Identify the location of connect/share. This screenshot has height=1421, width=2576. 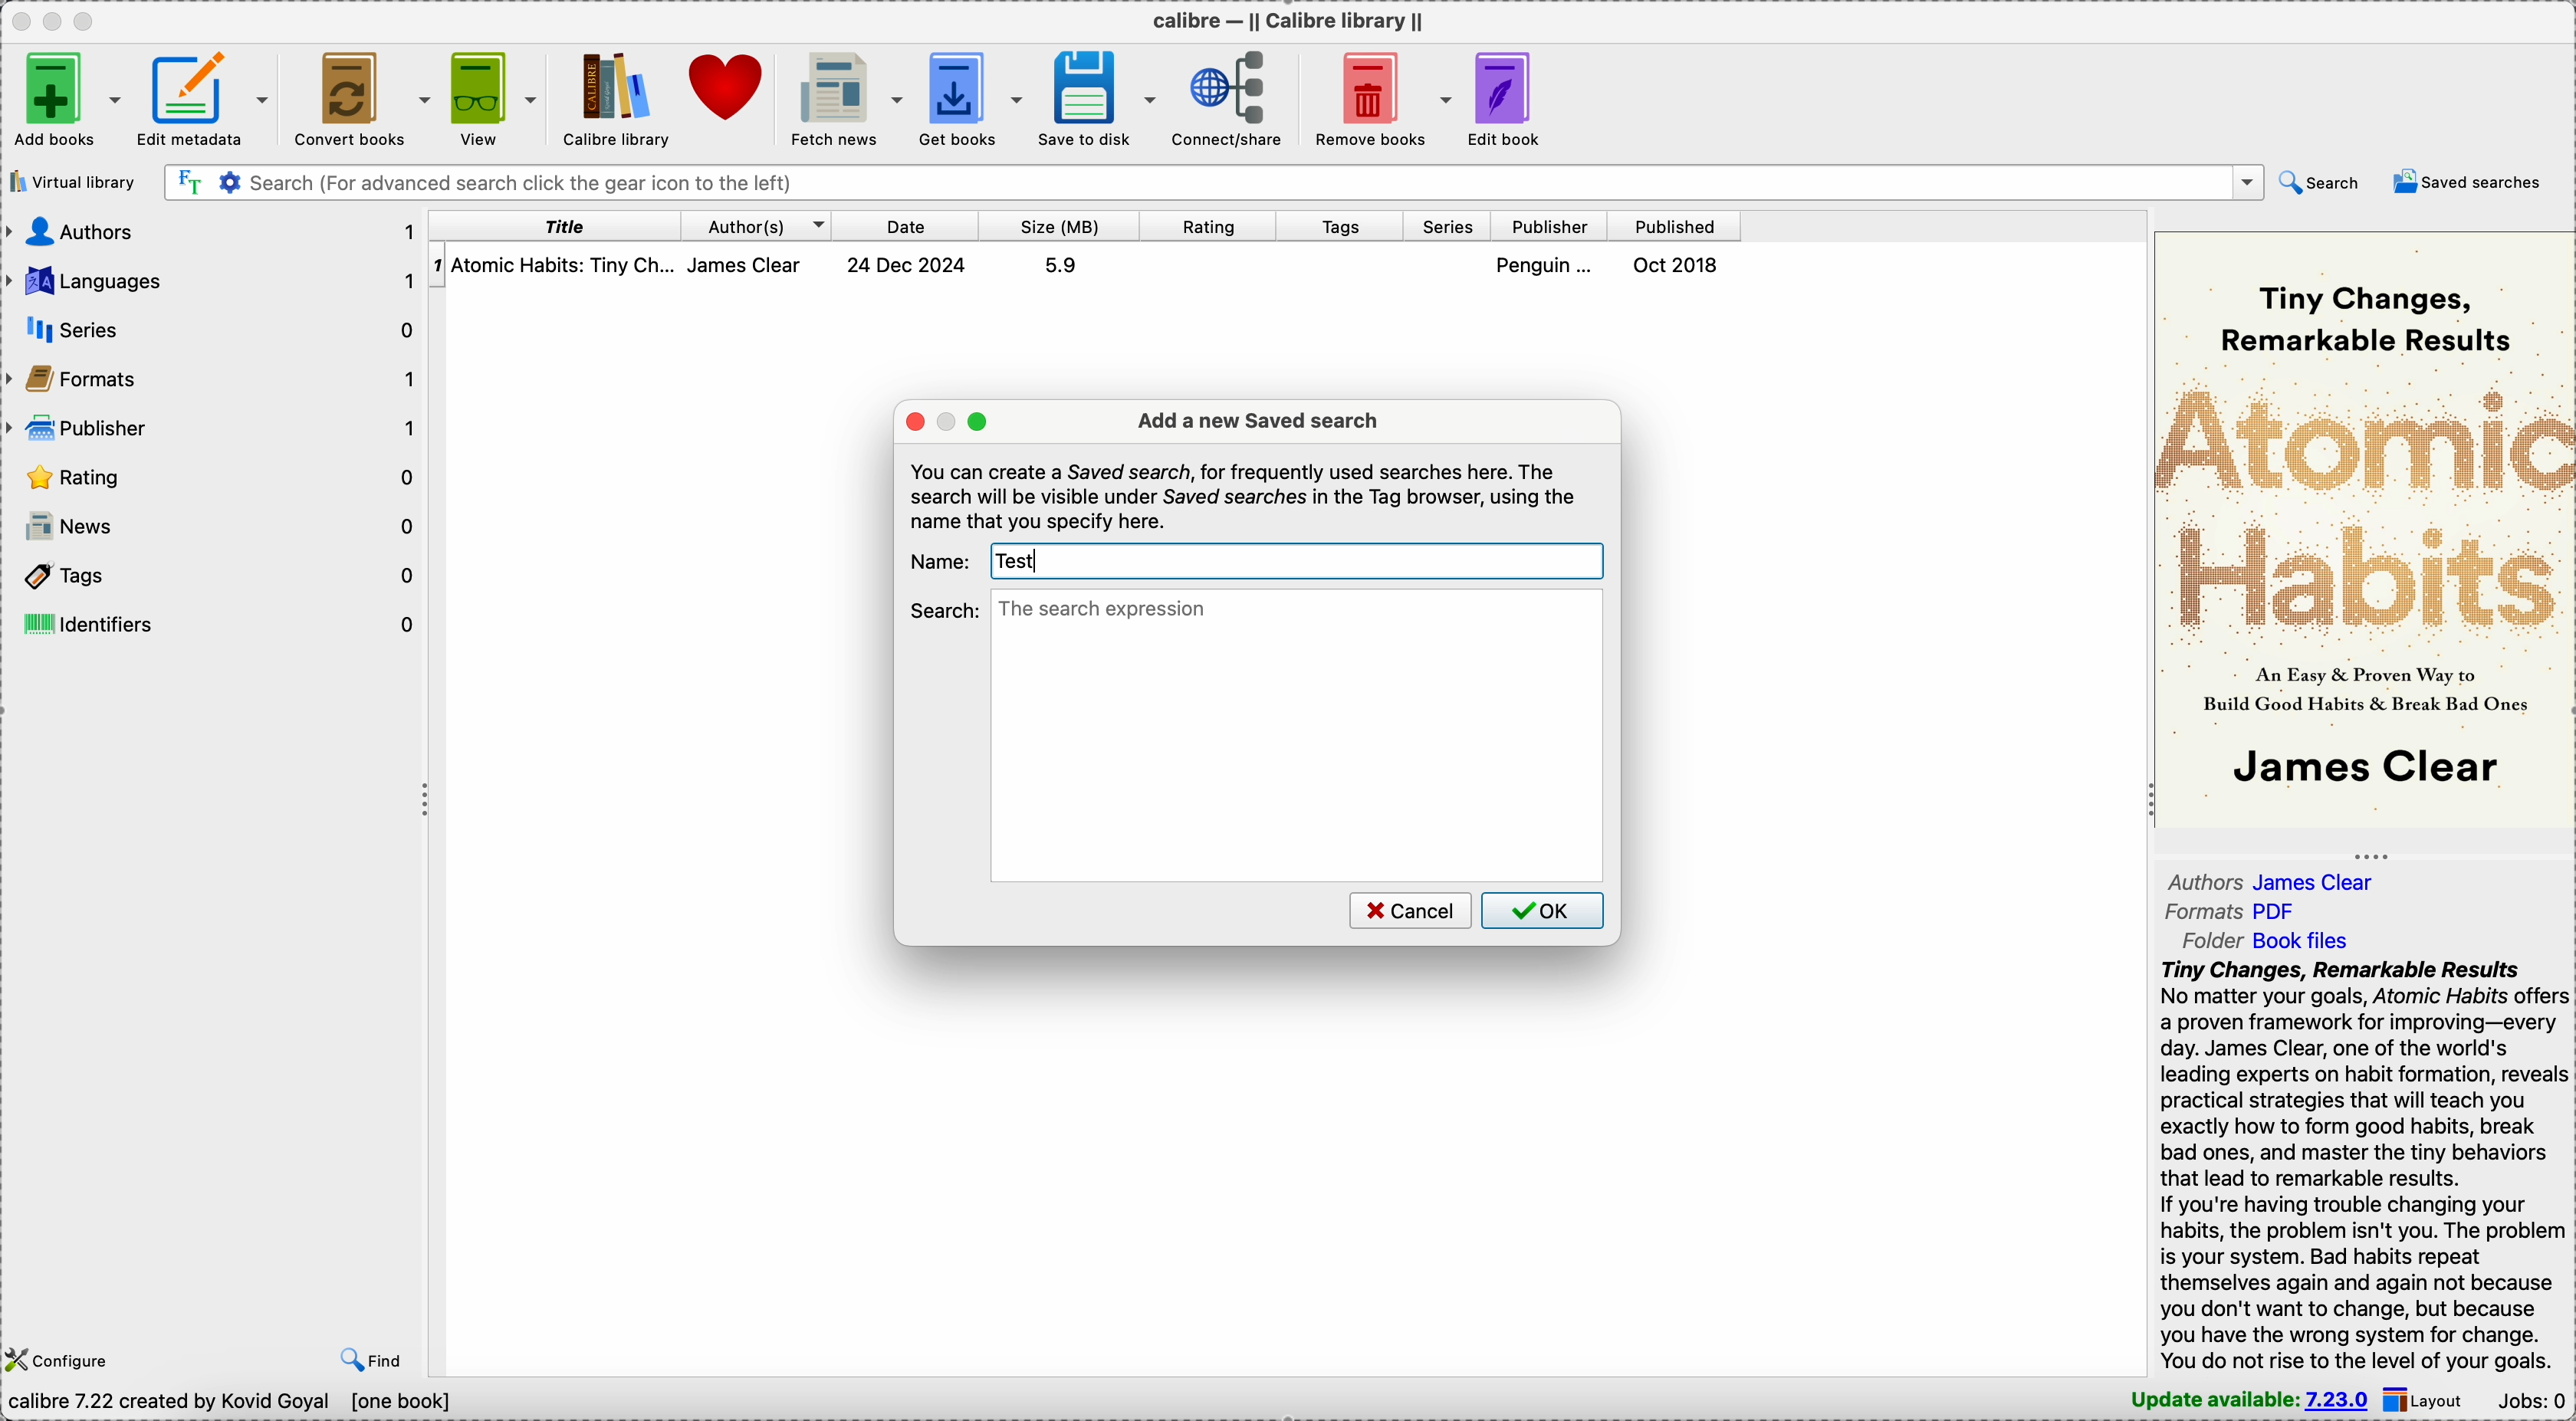
(1235, 97).